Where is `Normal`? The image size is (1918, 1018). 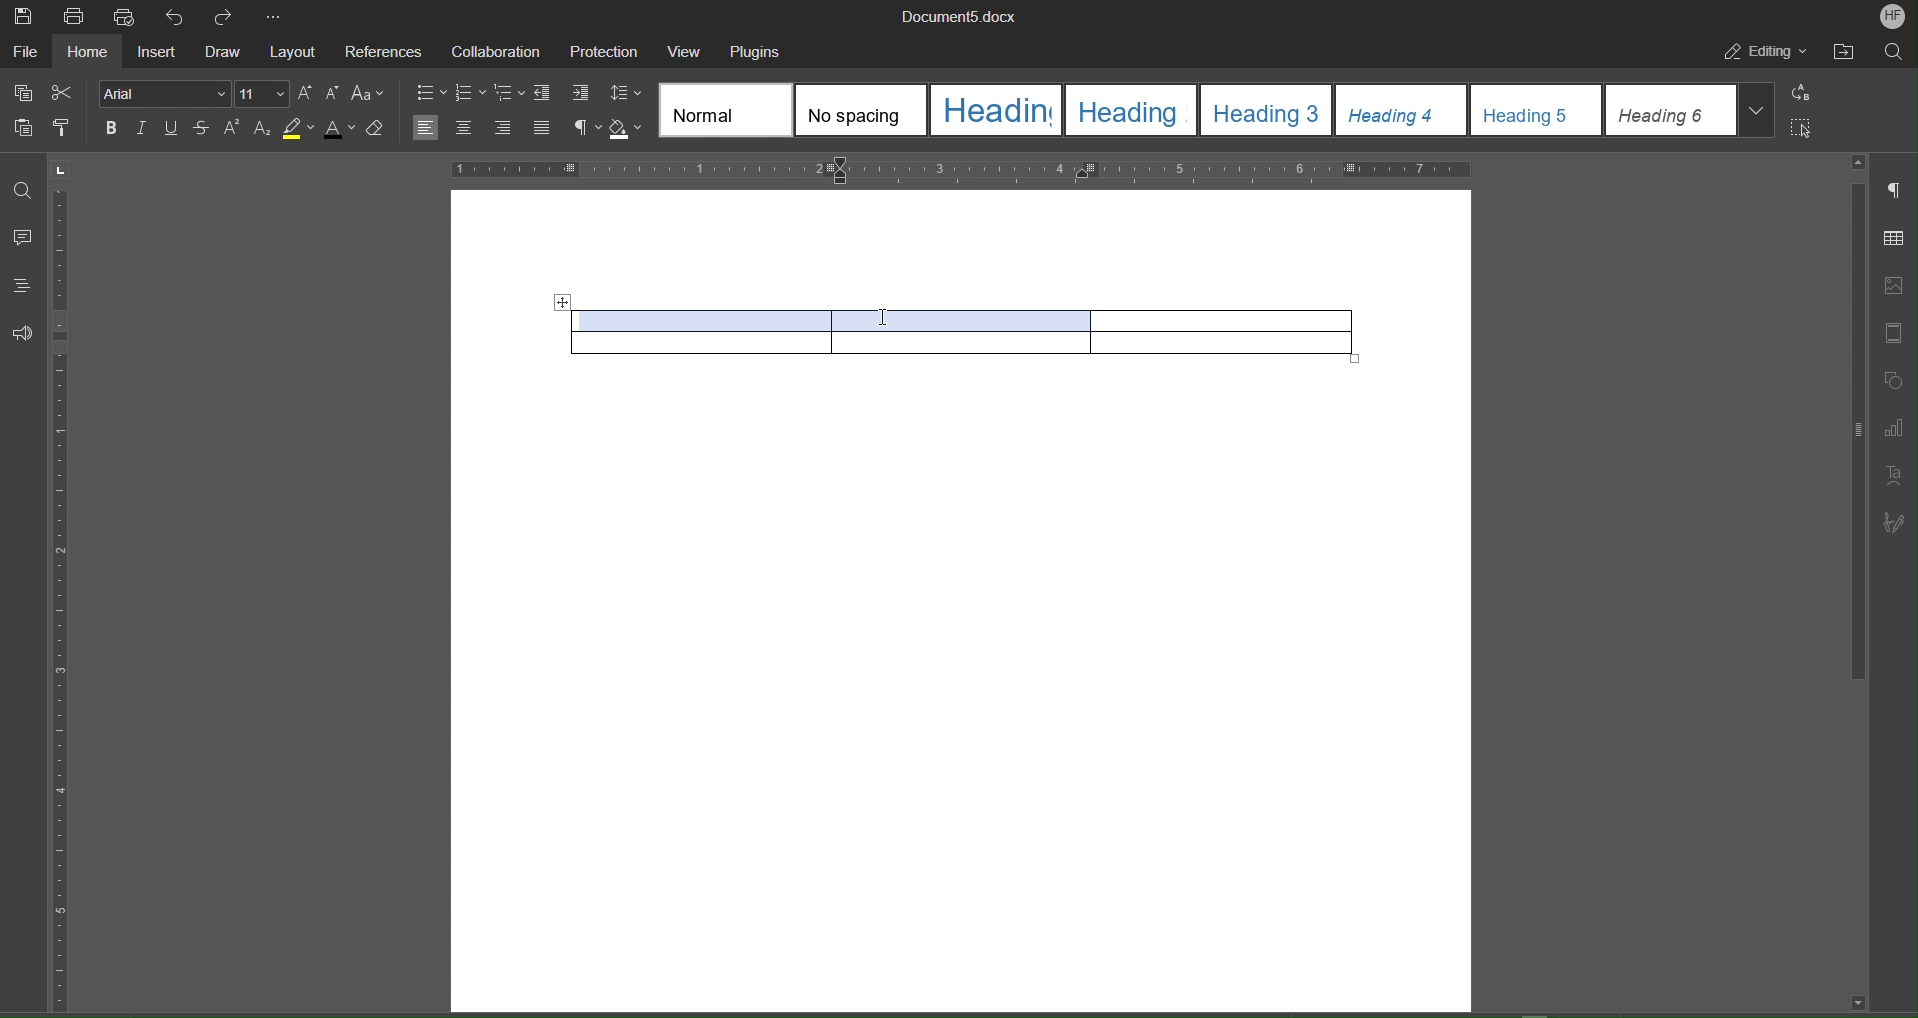 Normal is located at coordinates (726, 110).